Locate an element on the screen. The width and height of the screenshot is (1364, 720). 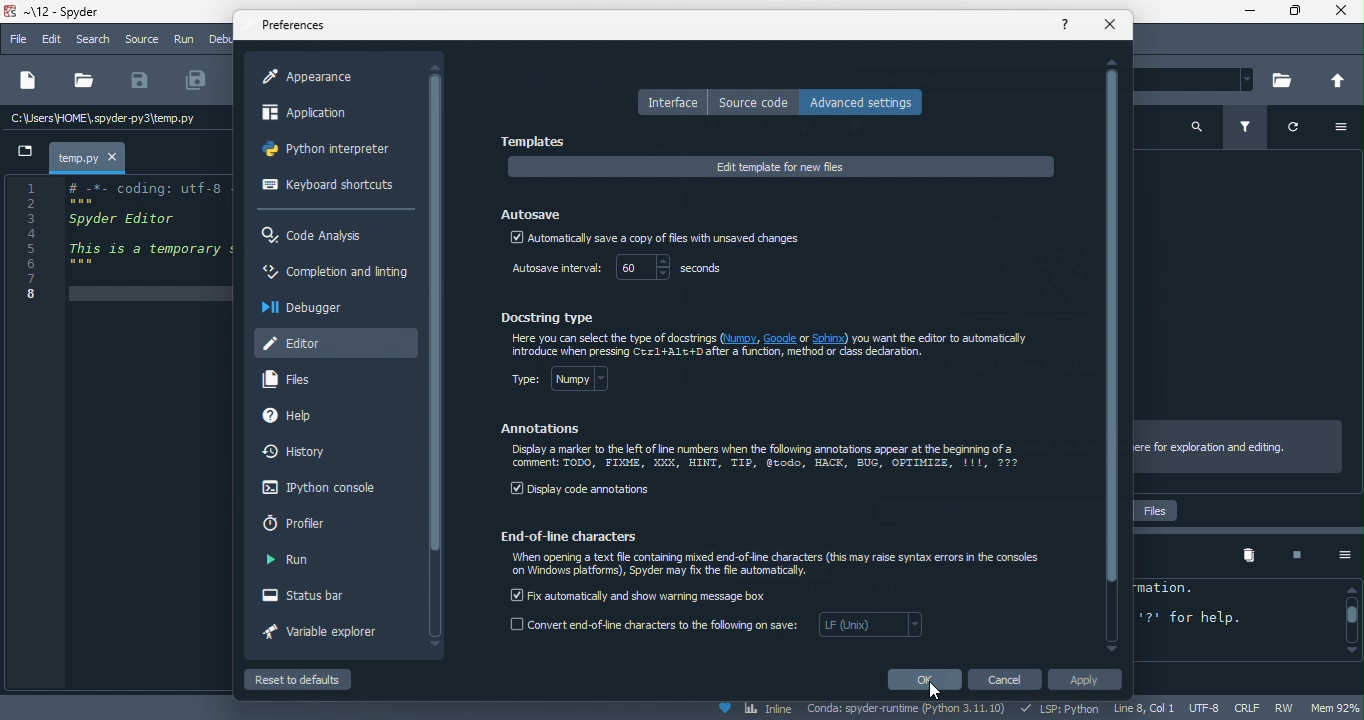
interface is located at coordinates (671, 102).